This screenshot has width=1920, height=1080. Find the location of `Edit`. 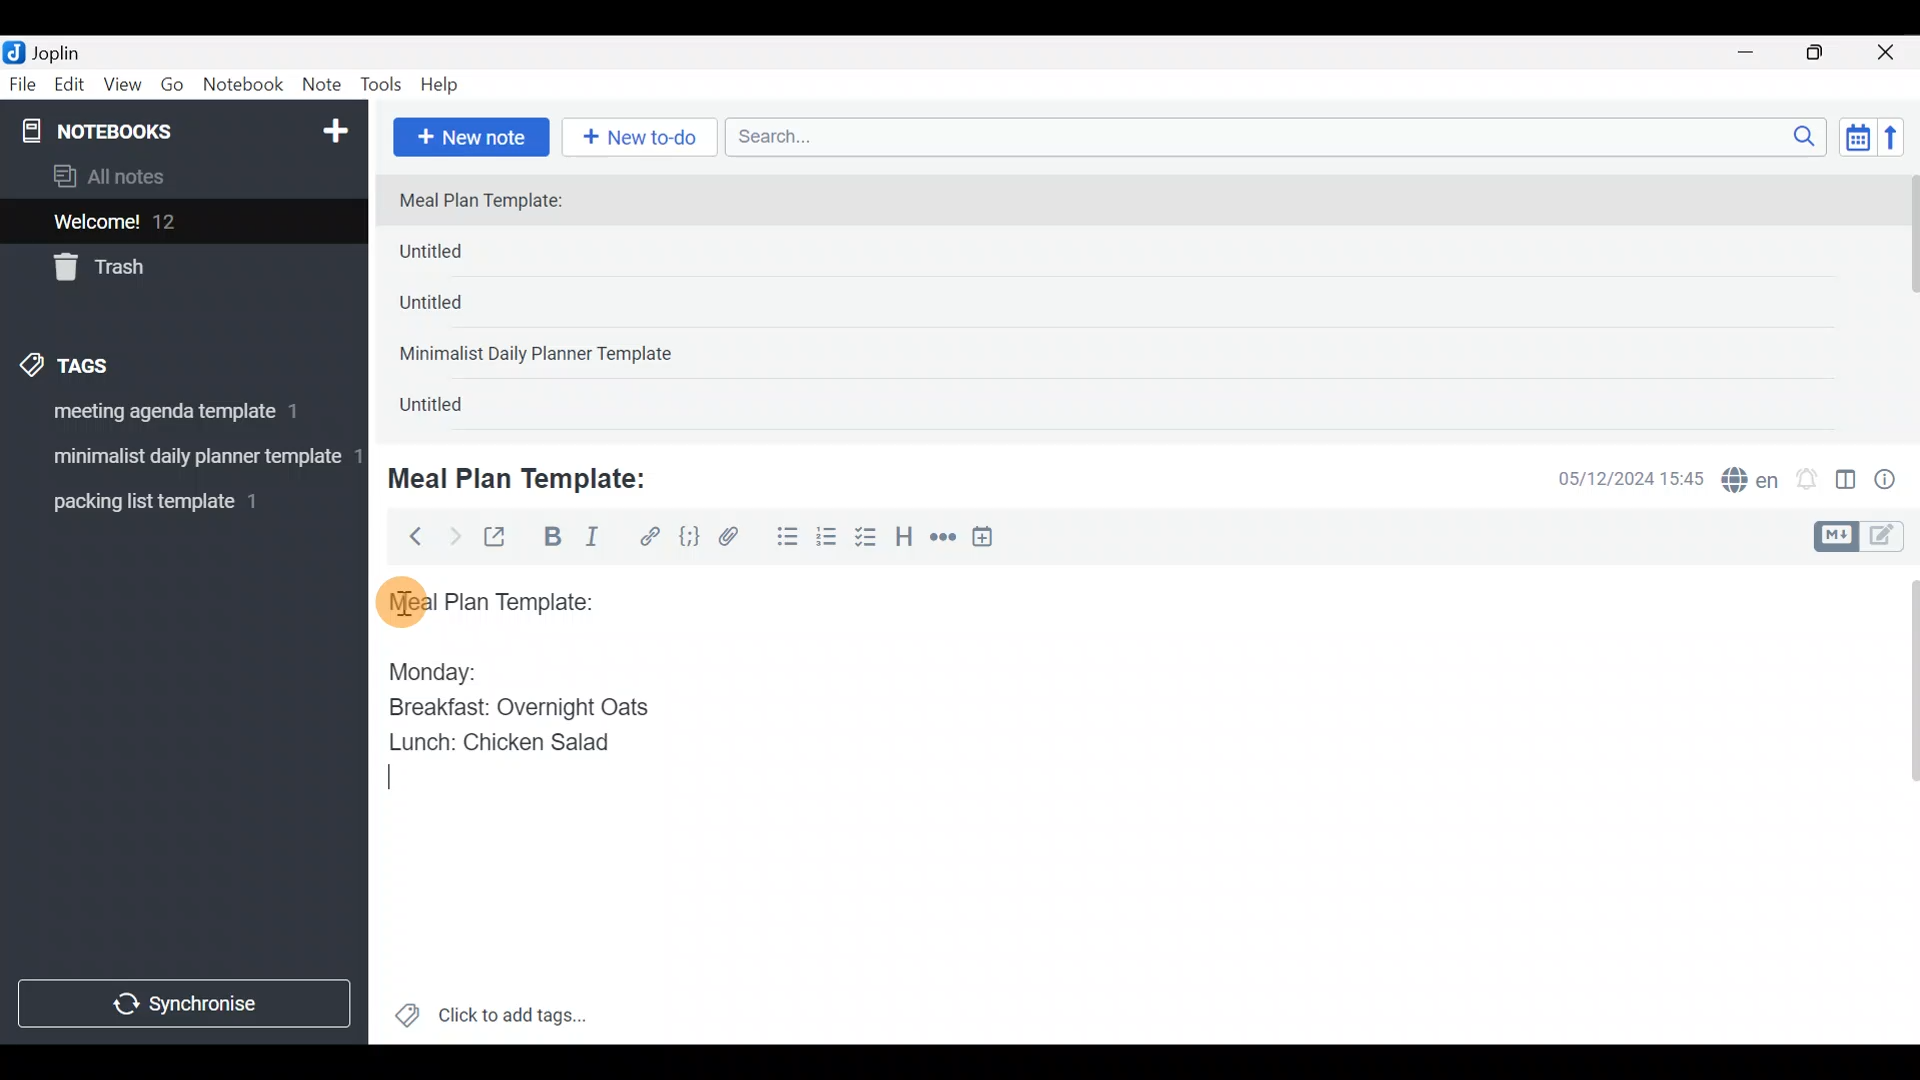

Edit is located at coordinates (70, 88).